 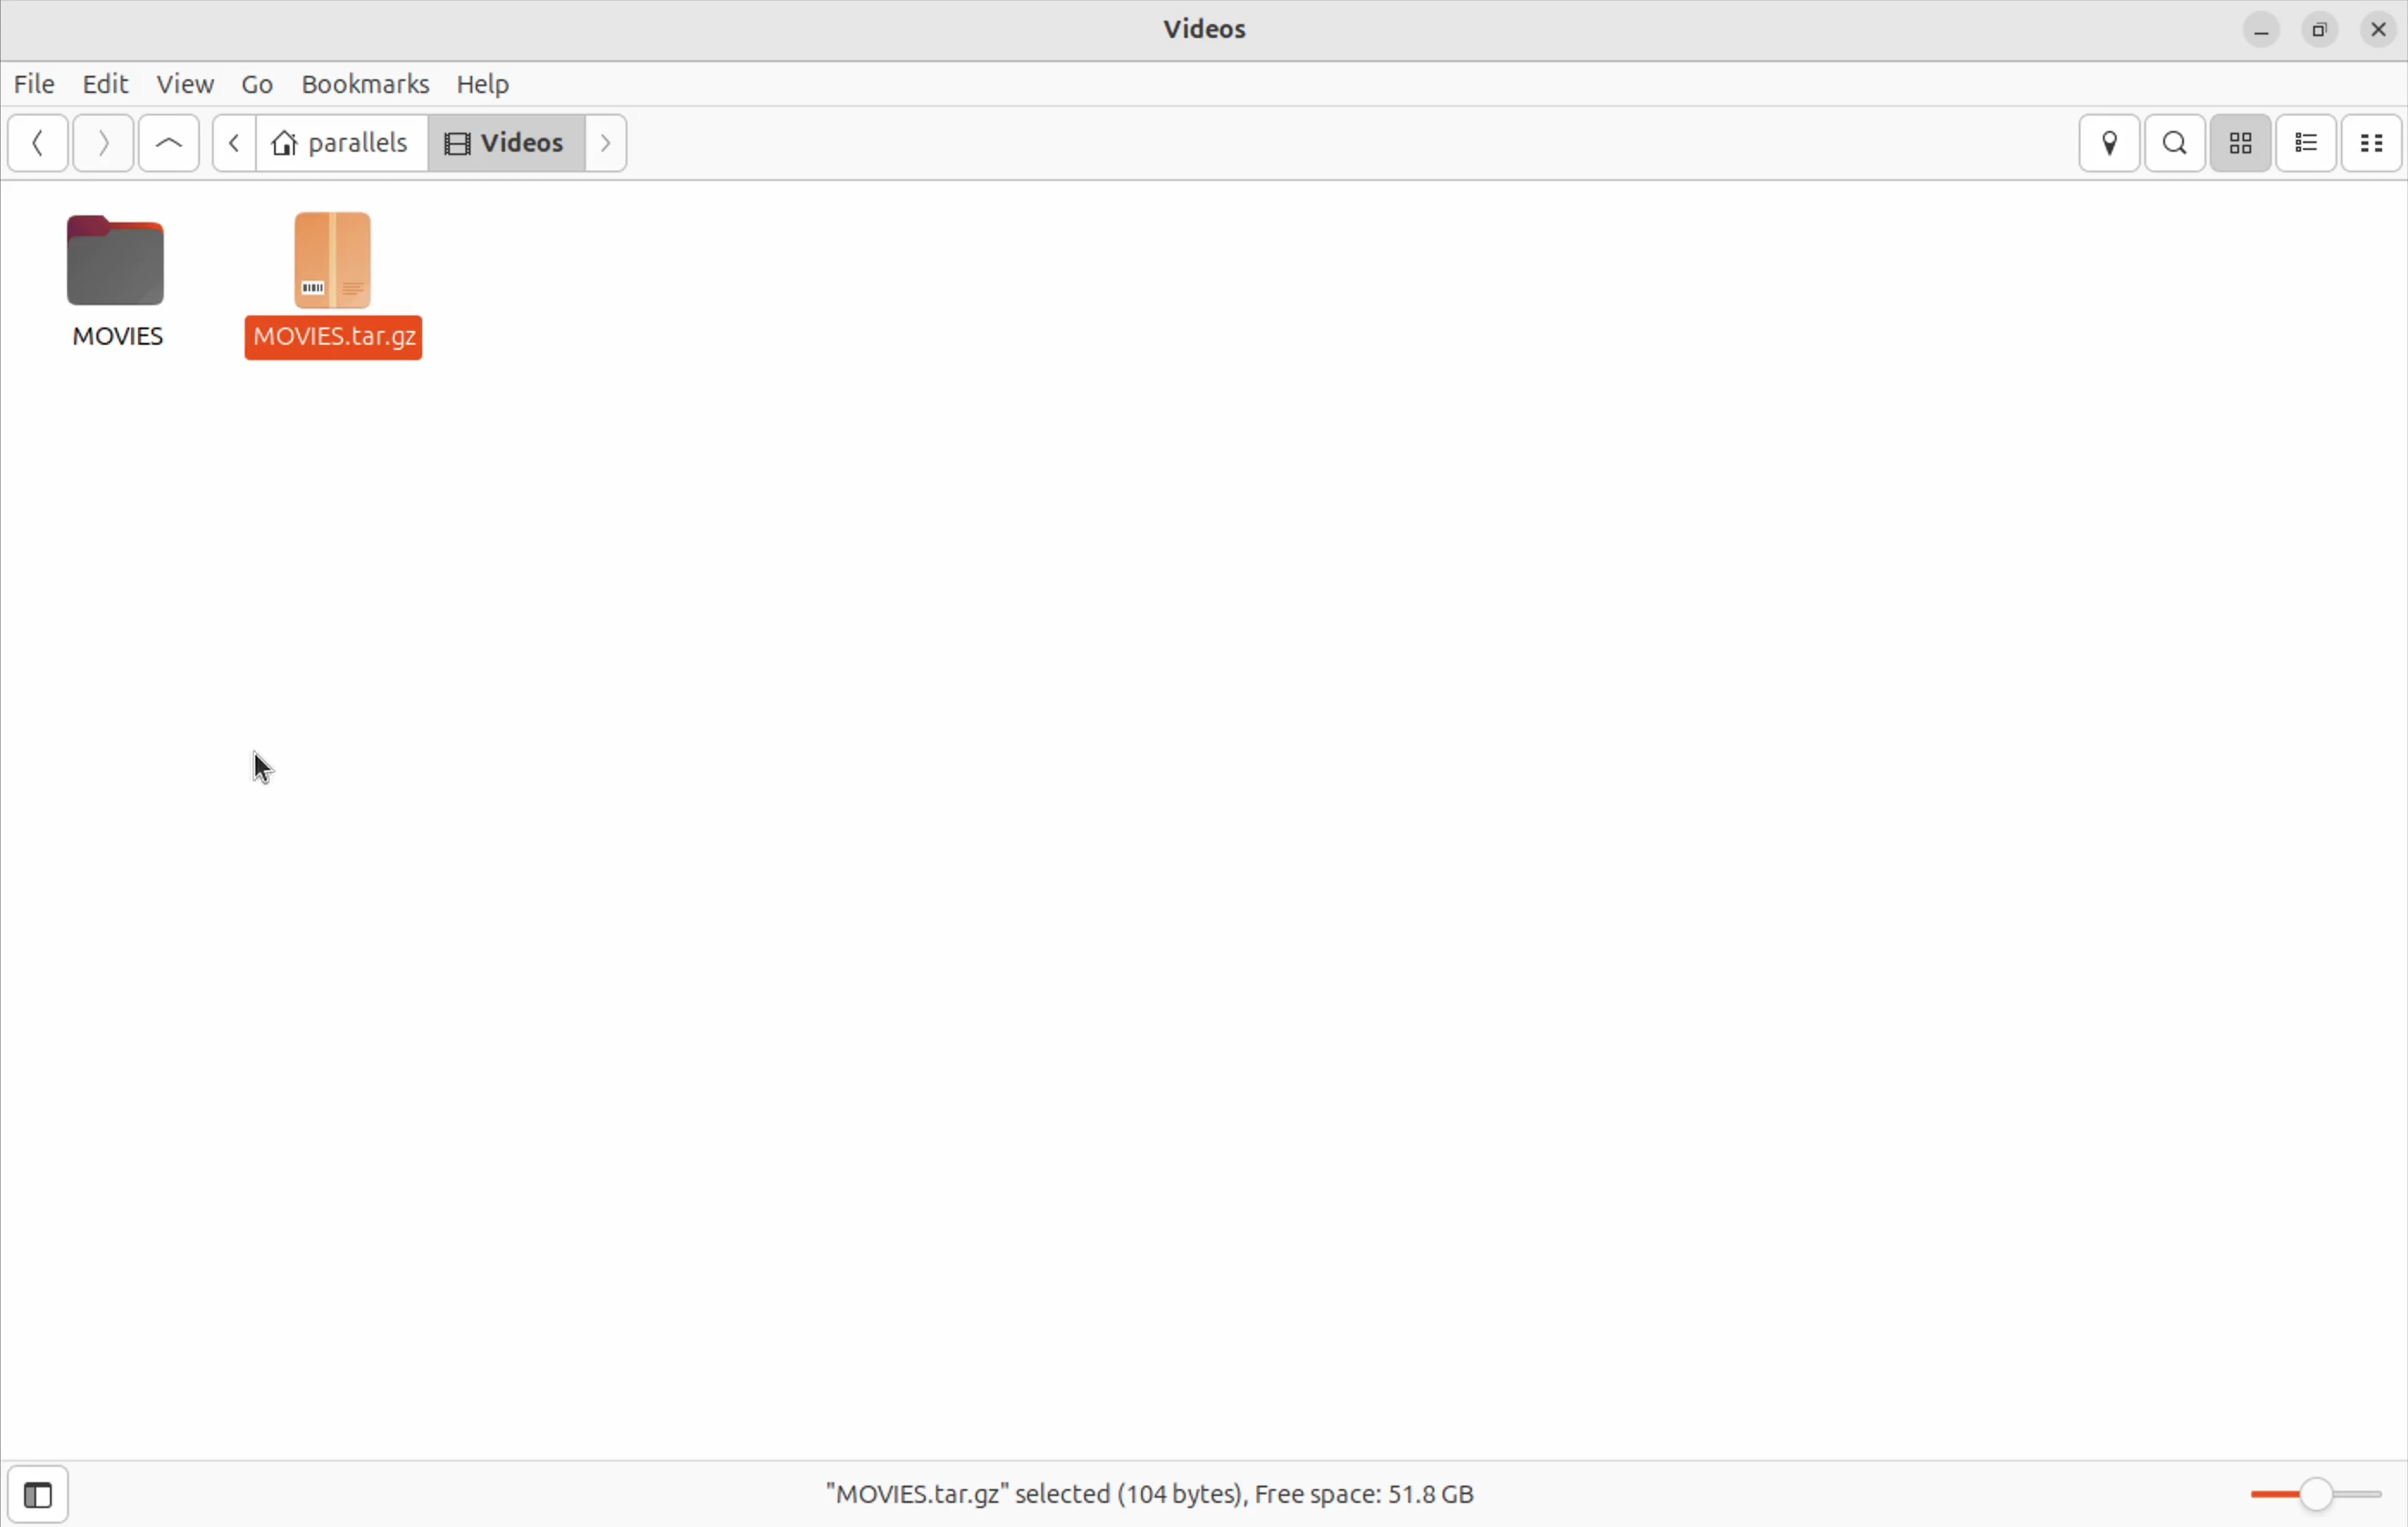 What do you see at coordinates (231, 145) in the screenshot?
I see `previous file` at bounding box center [231, 145].